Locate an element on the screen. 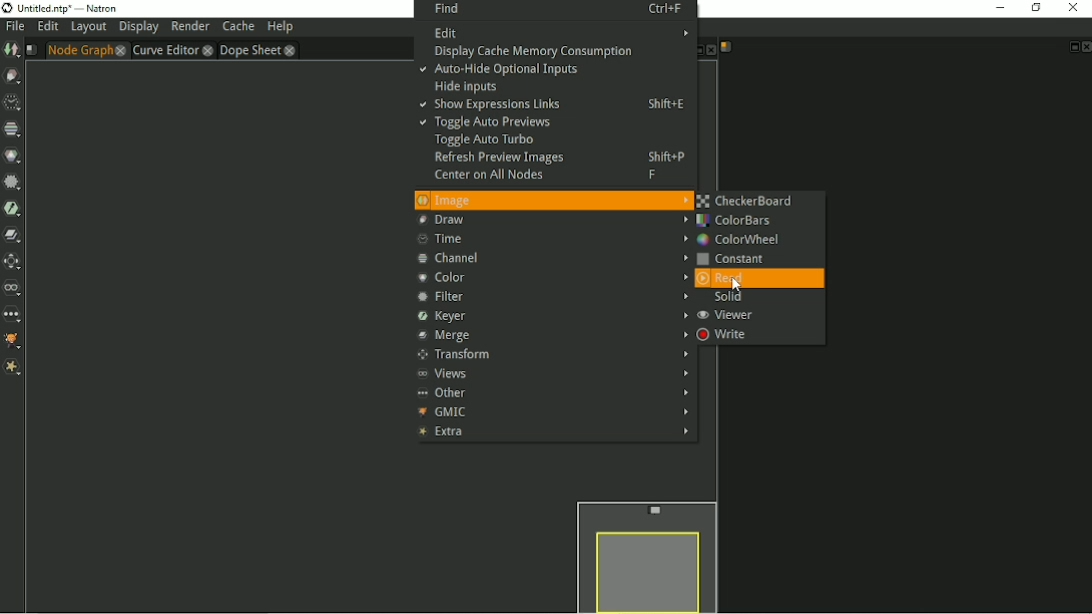  Title is located at coordinates (61, 8).